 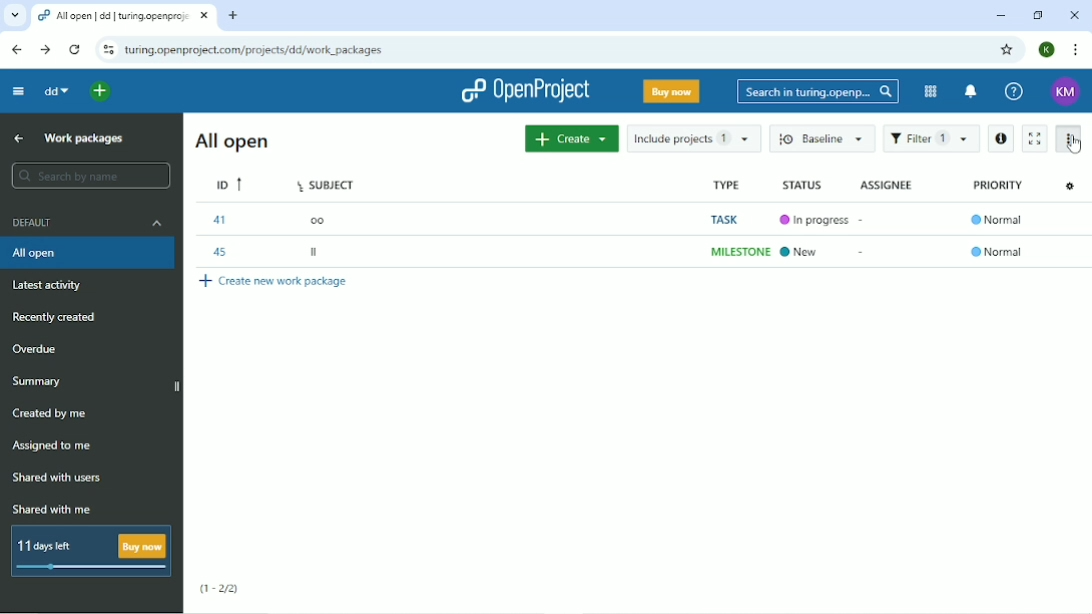 What do you see at coordinates (125, 17) in the screenshot?
I see `All open | dd | turing.openproject.com` at bounding box center [125, 17].